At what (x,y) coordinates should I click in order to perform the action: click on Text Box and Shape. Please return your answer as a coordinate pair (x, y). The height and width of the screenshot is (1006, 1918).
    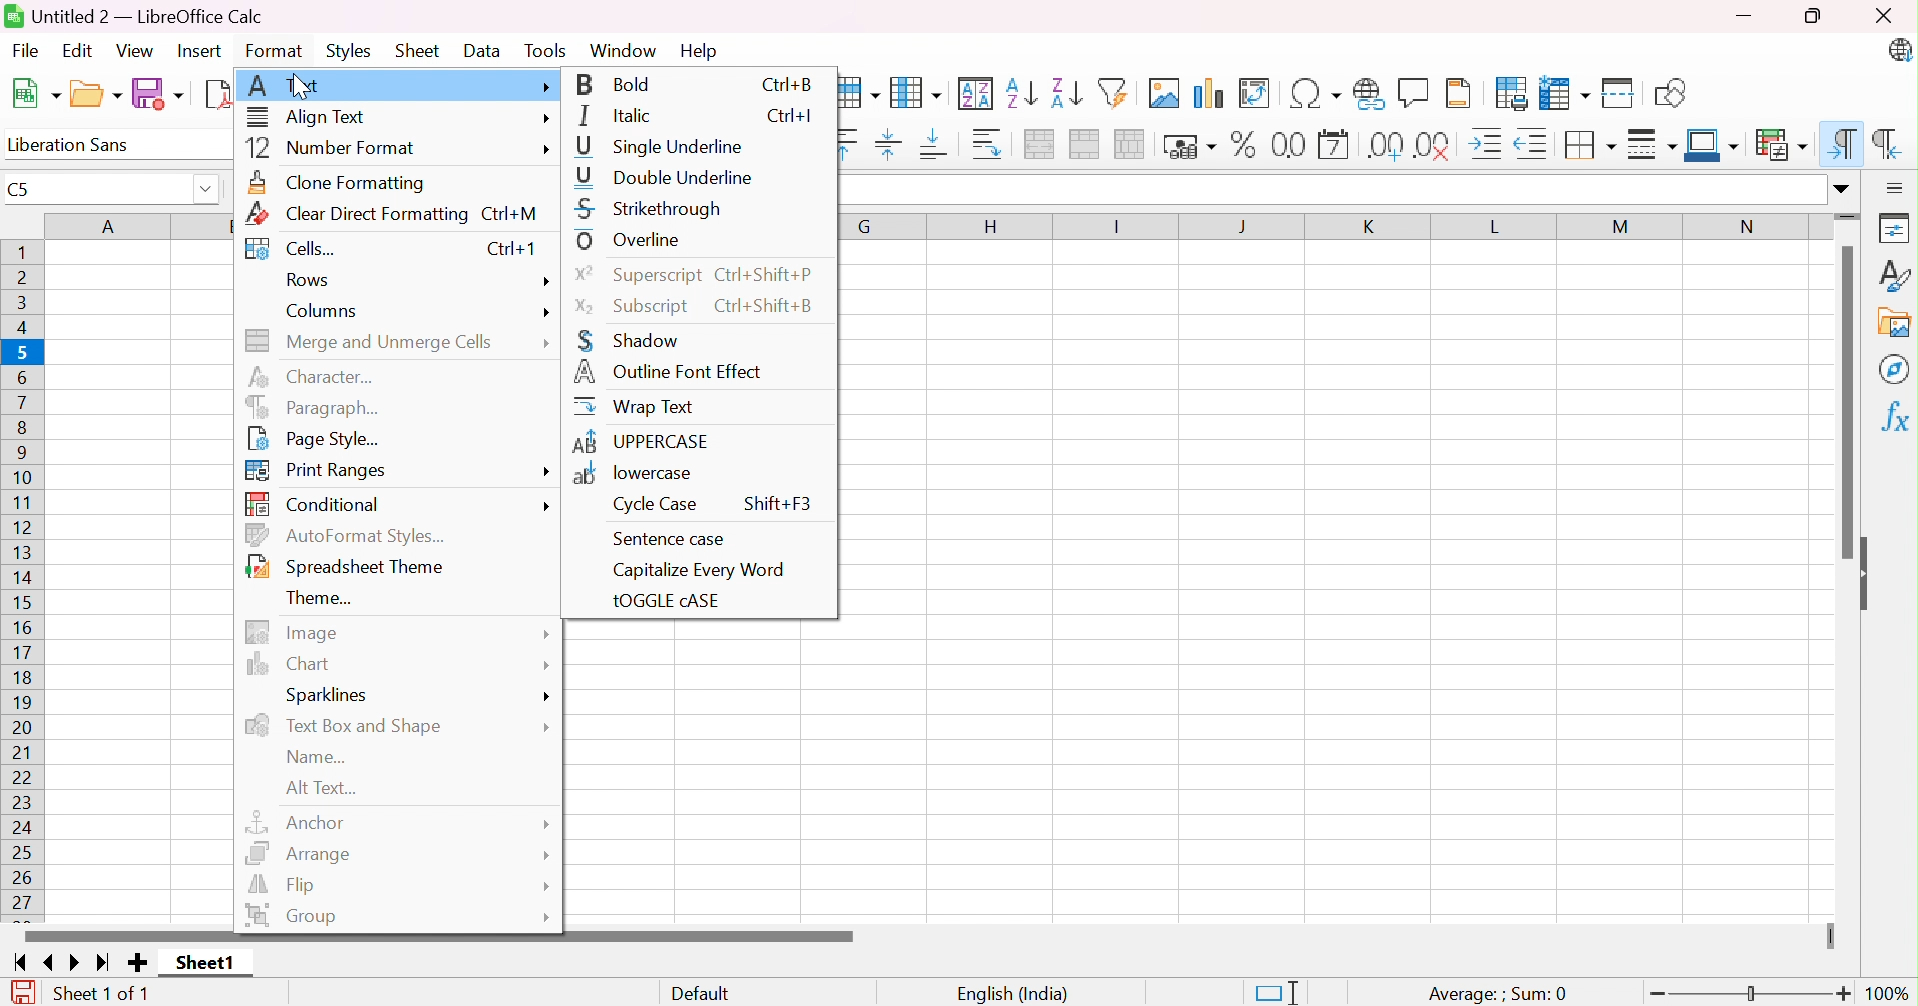
    Looking at the image, I should click on (347, 726).